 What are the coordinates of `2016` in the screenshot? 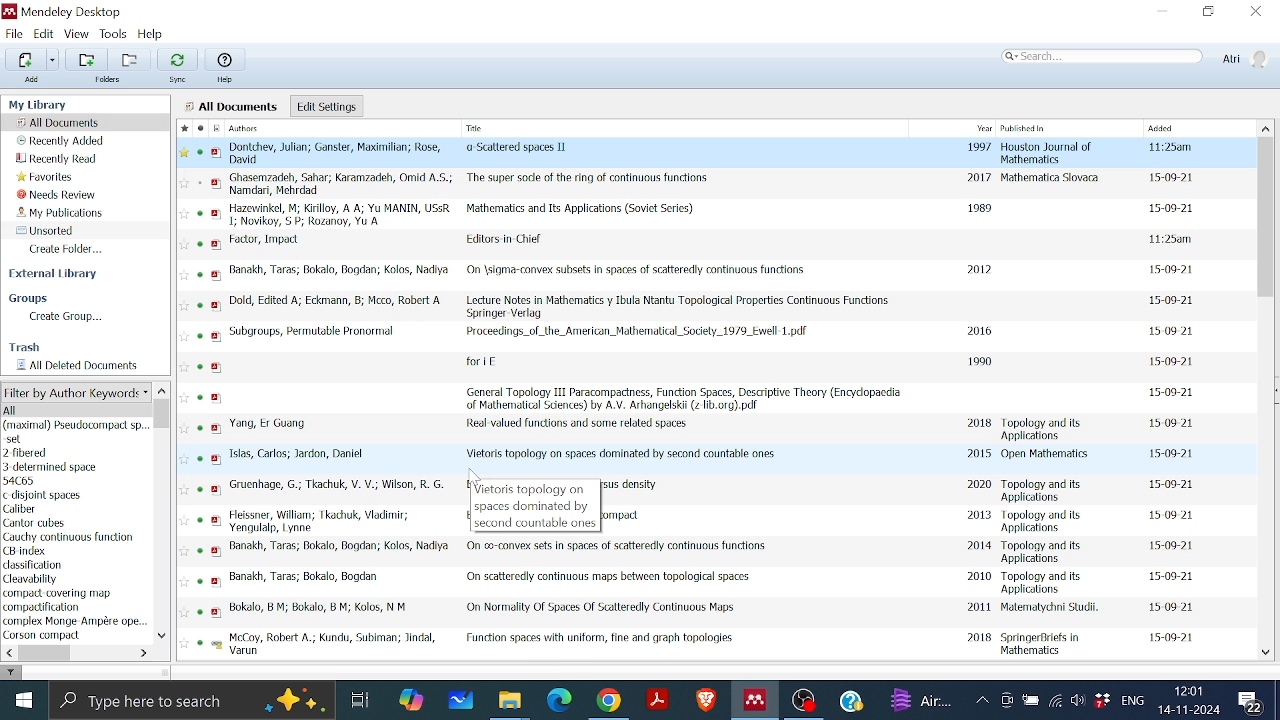 It's located at (982, 331).